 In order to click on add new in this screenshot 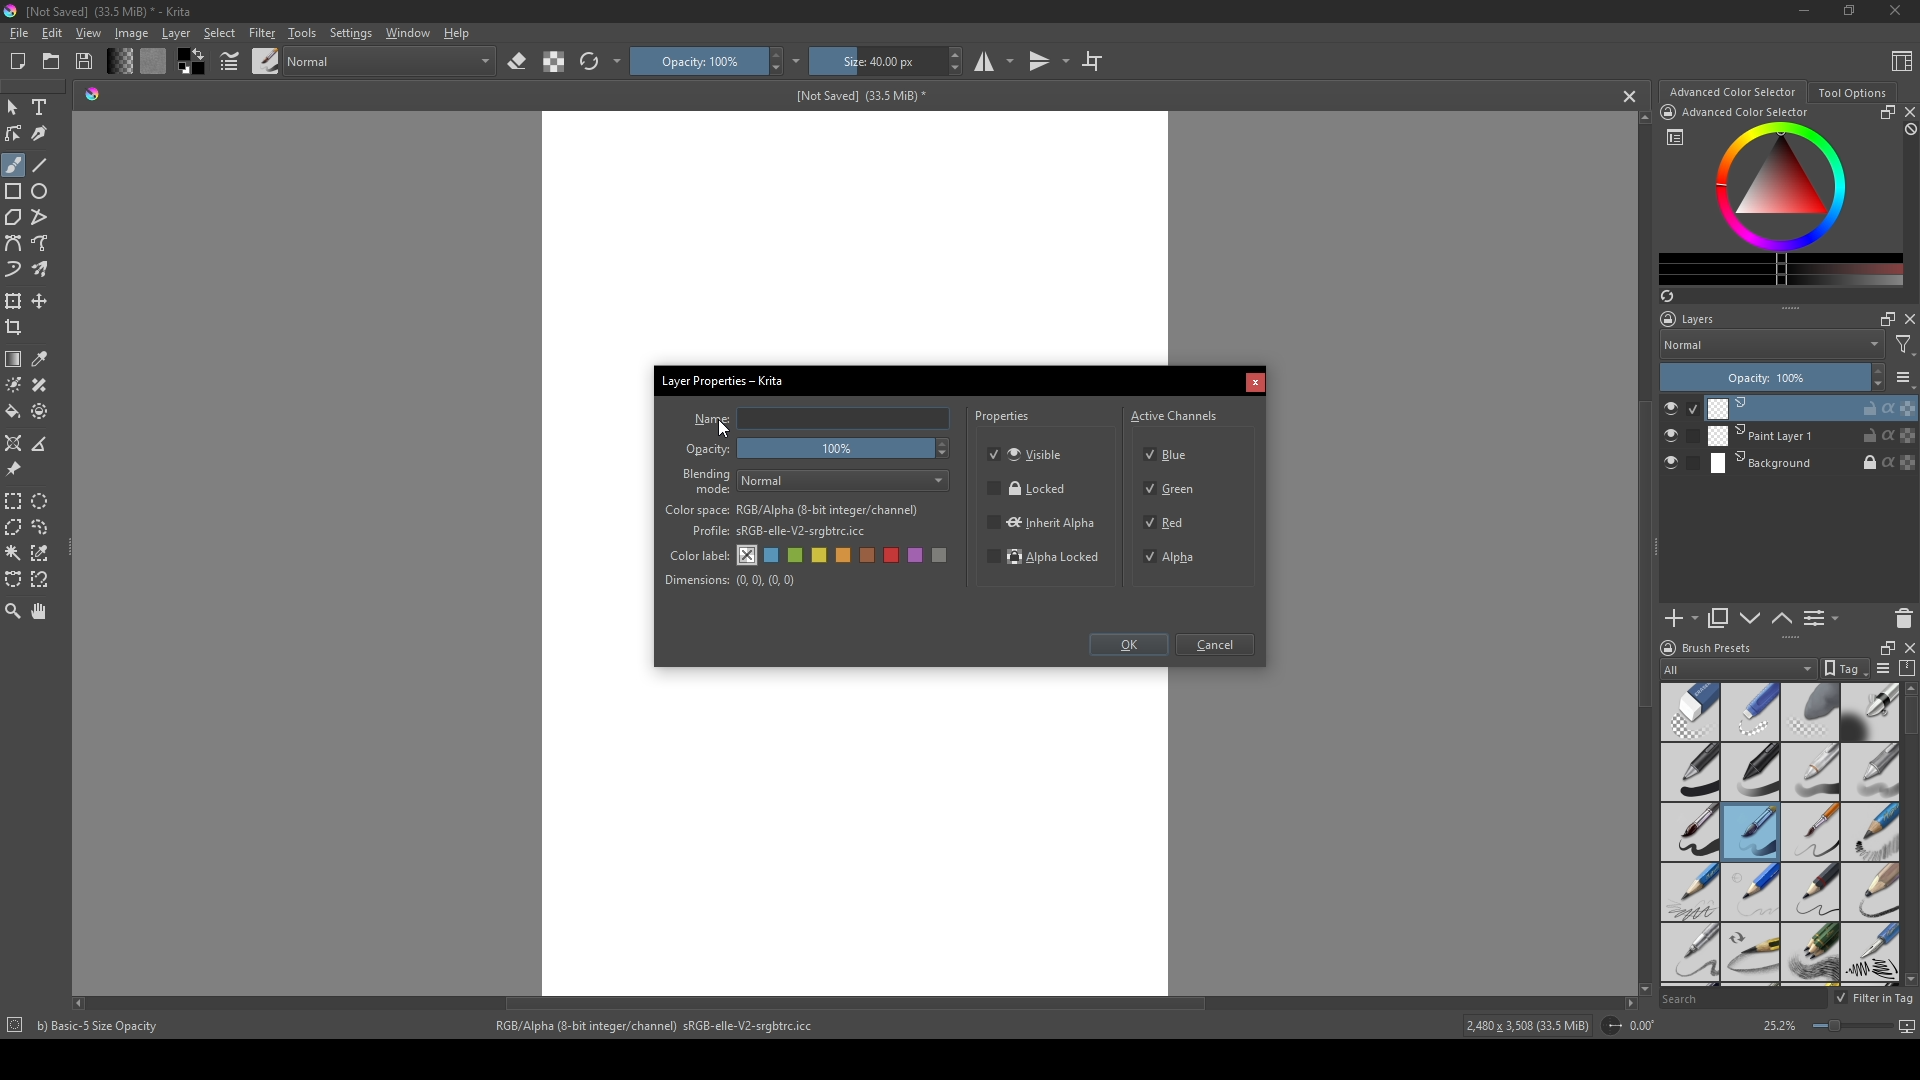, I will do `click(1680, 619)`.